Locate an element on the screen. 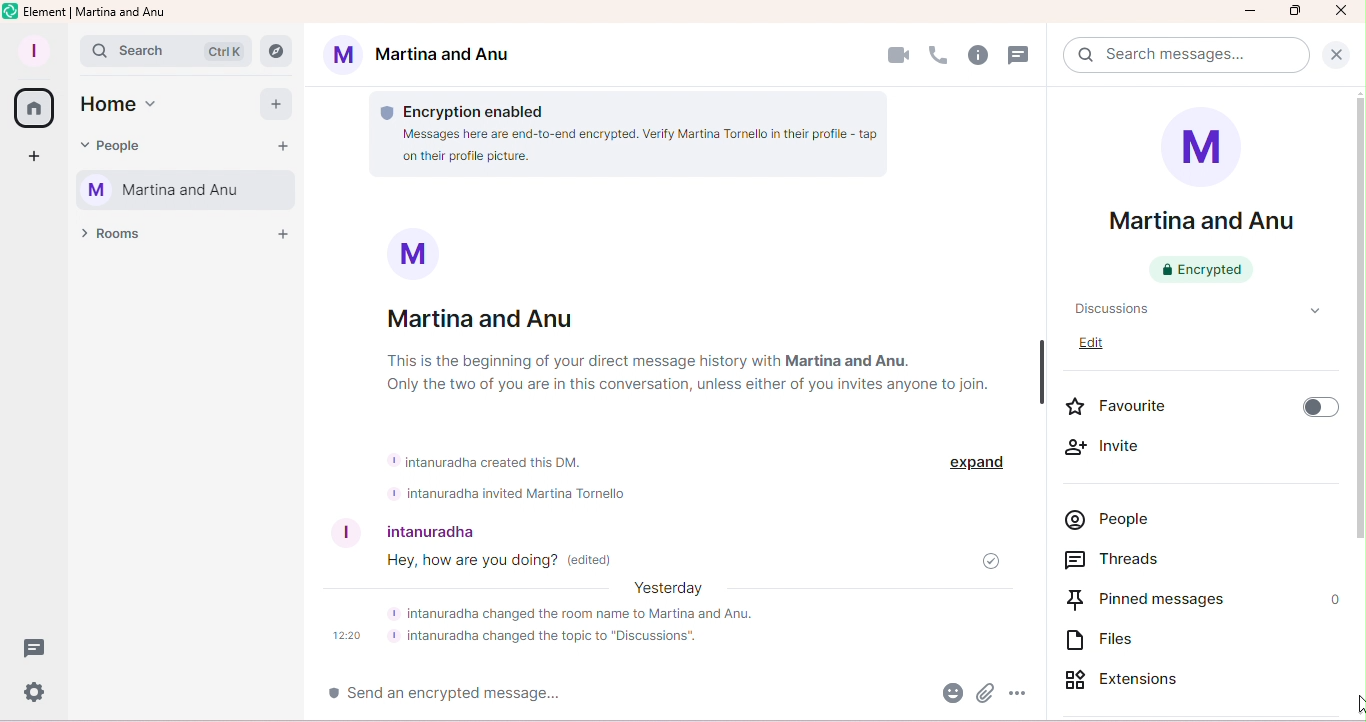 The width and height of the screenshot is (1366, 722). intanuradha changed the topic to "Discussions" is located at coordinates (549, 638).